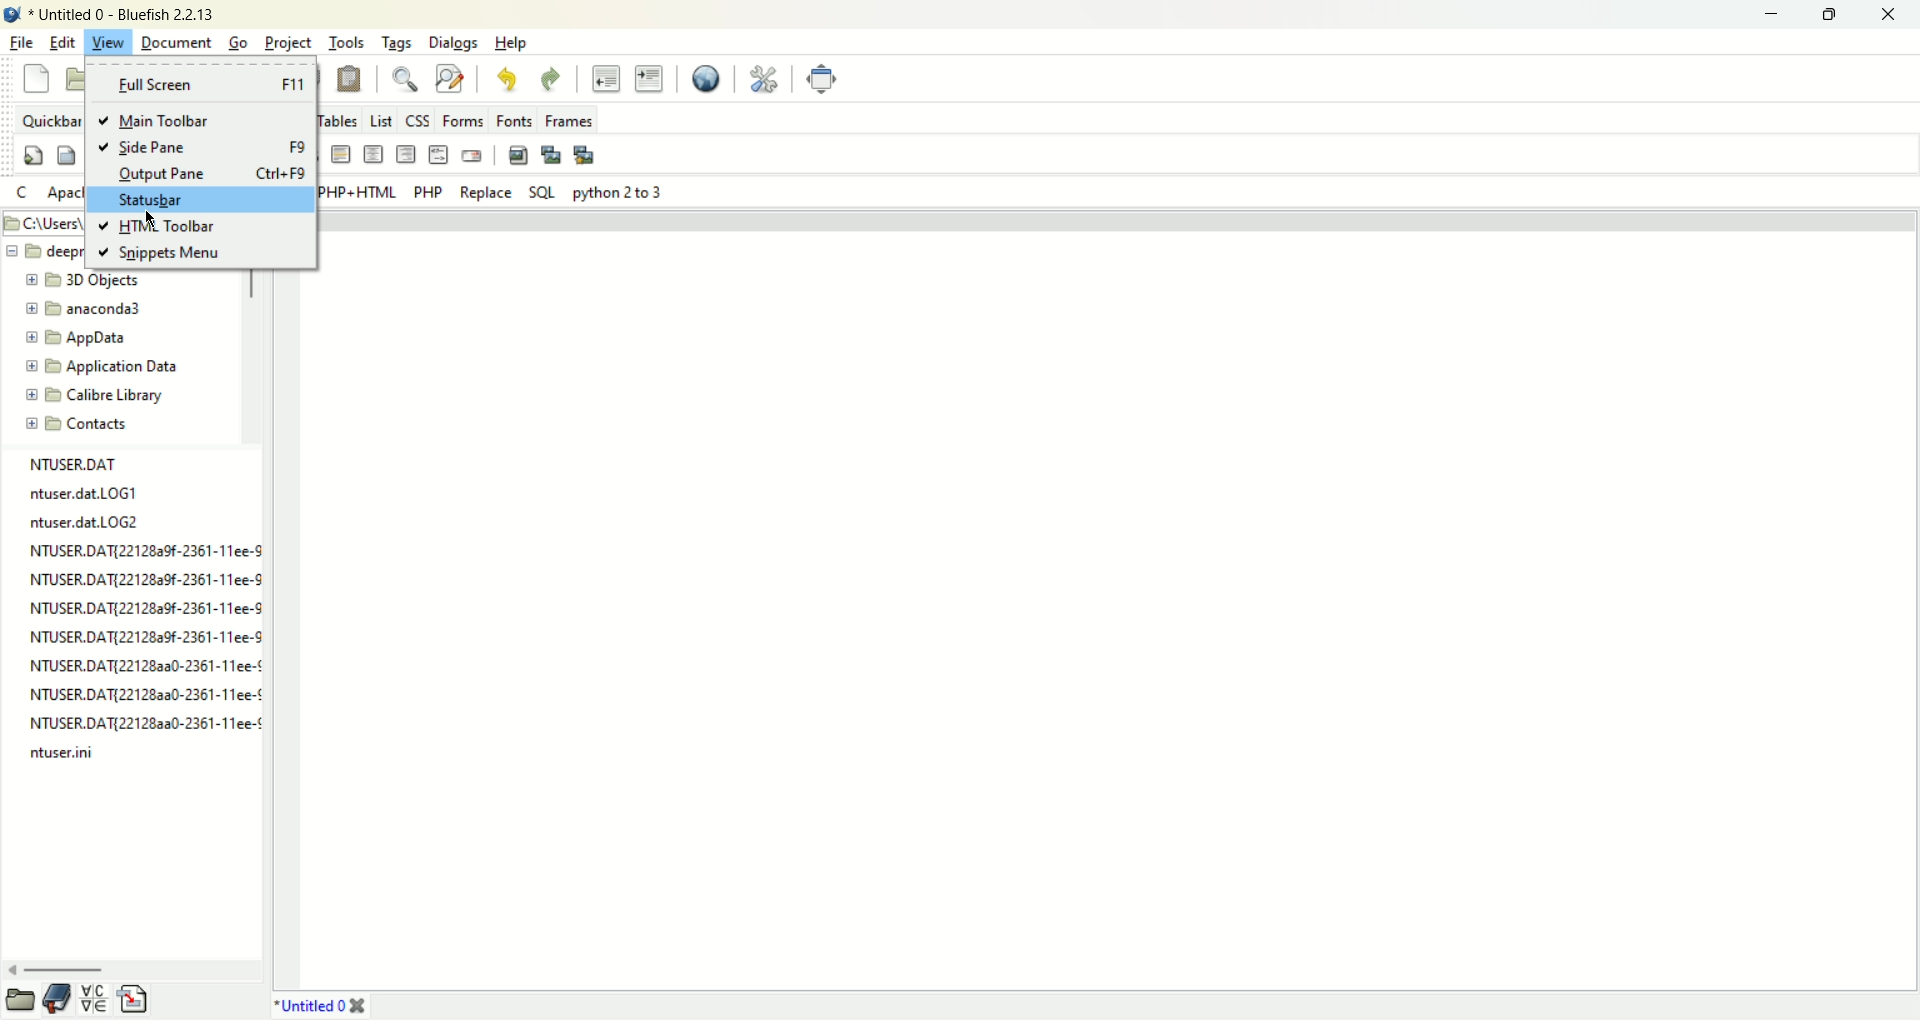  What do you see at coordinates (77, 78) in the screenshot?
I see `open file` at bounding box center [77, 78].